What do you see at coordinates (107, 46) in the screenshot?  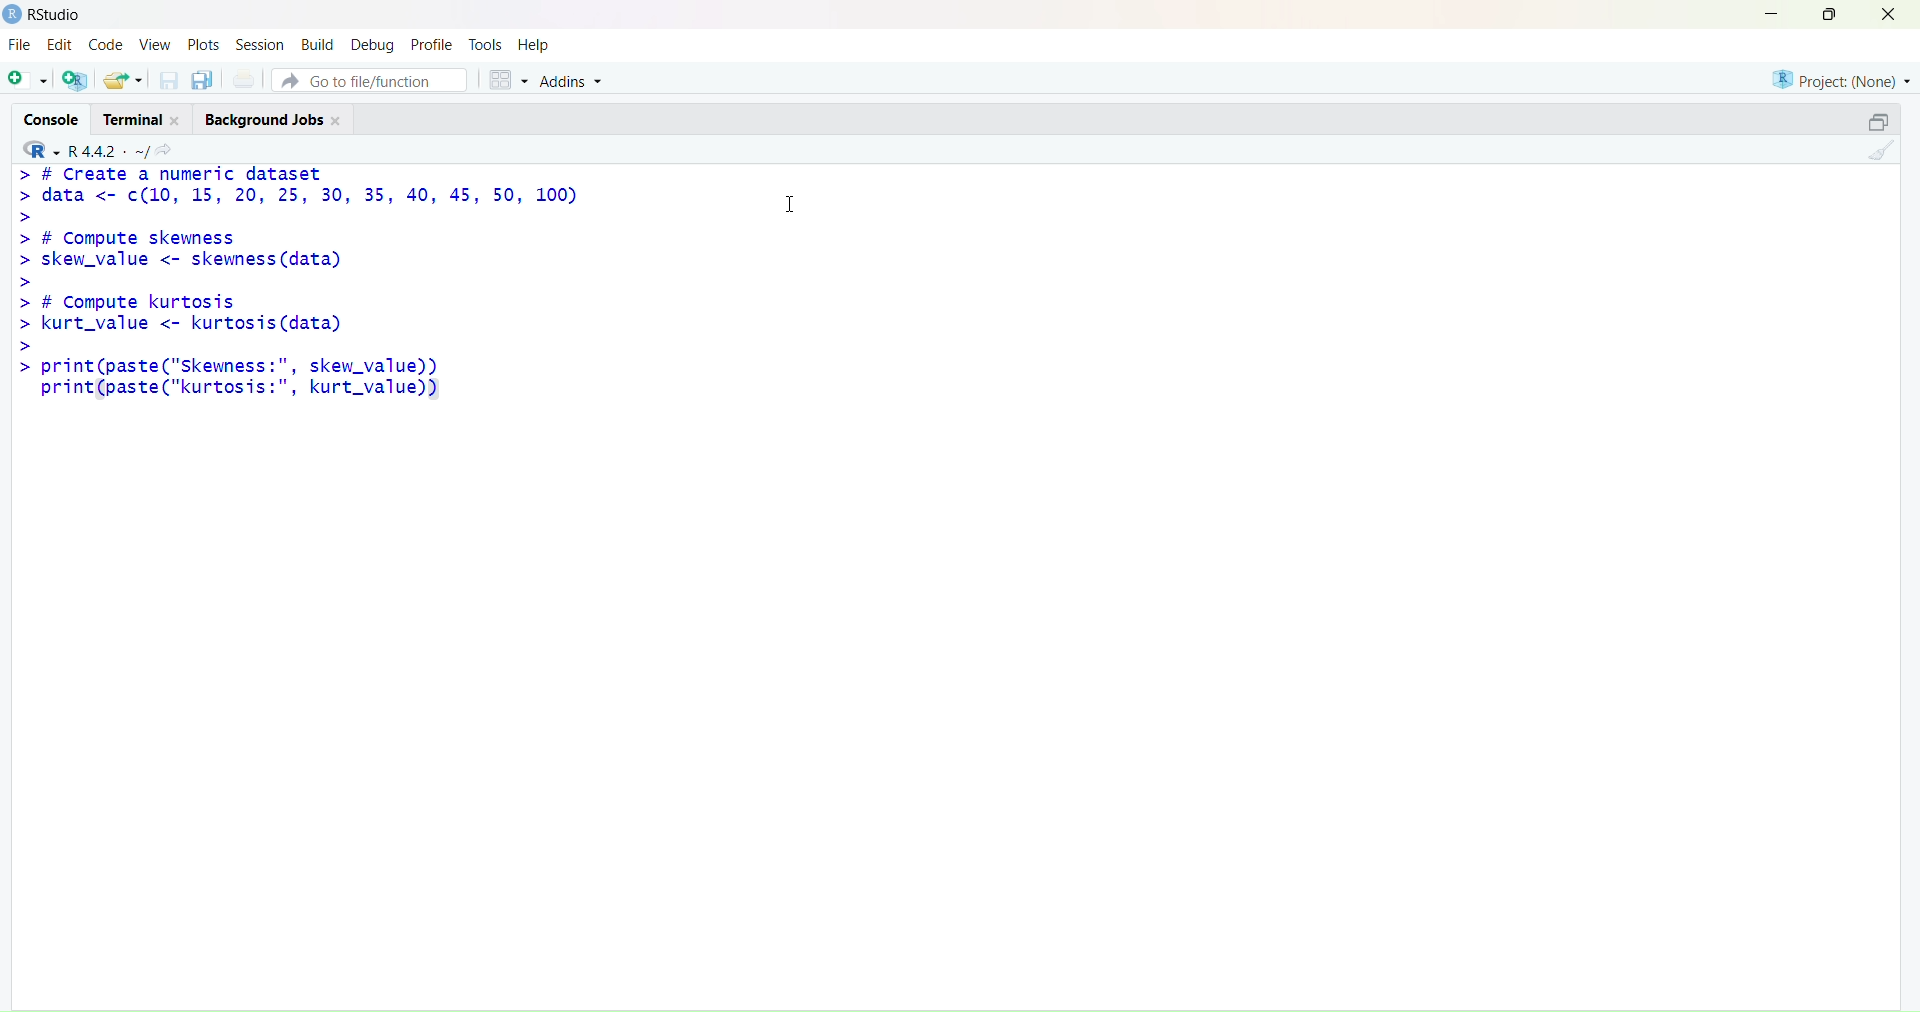 I see `Code` at bounding box center [107, 46].